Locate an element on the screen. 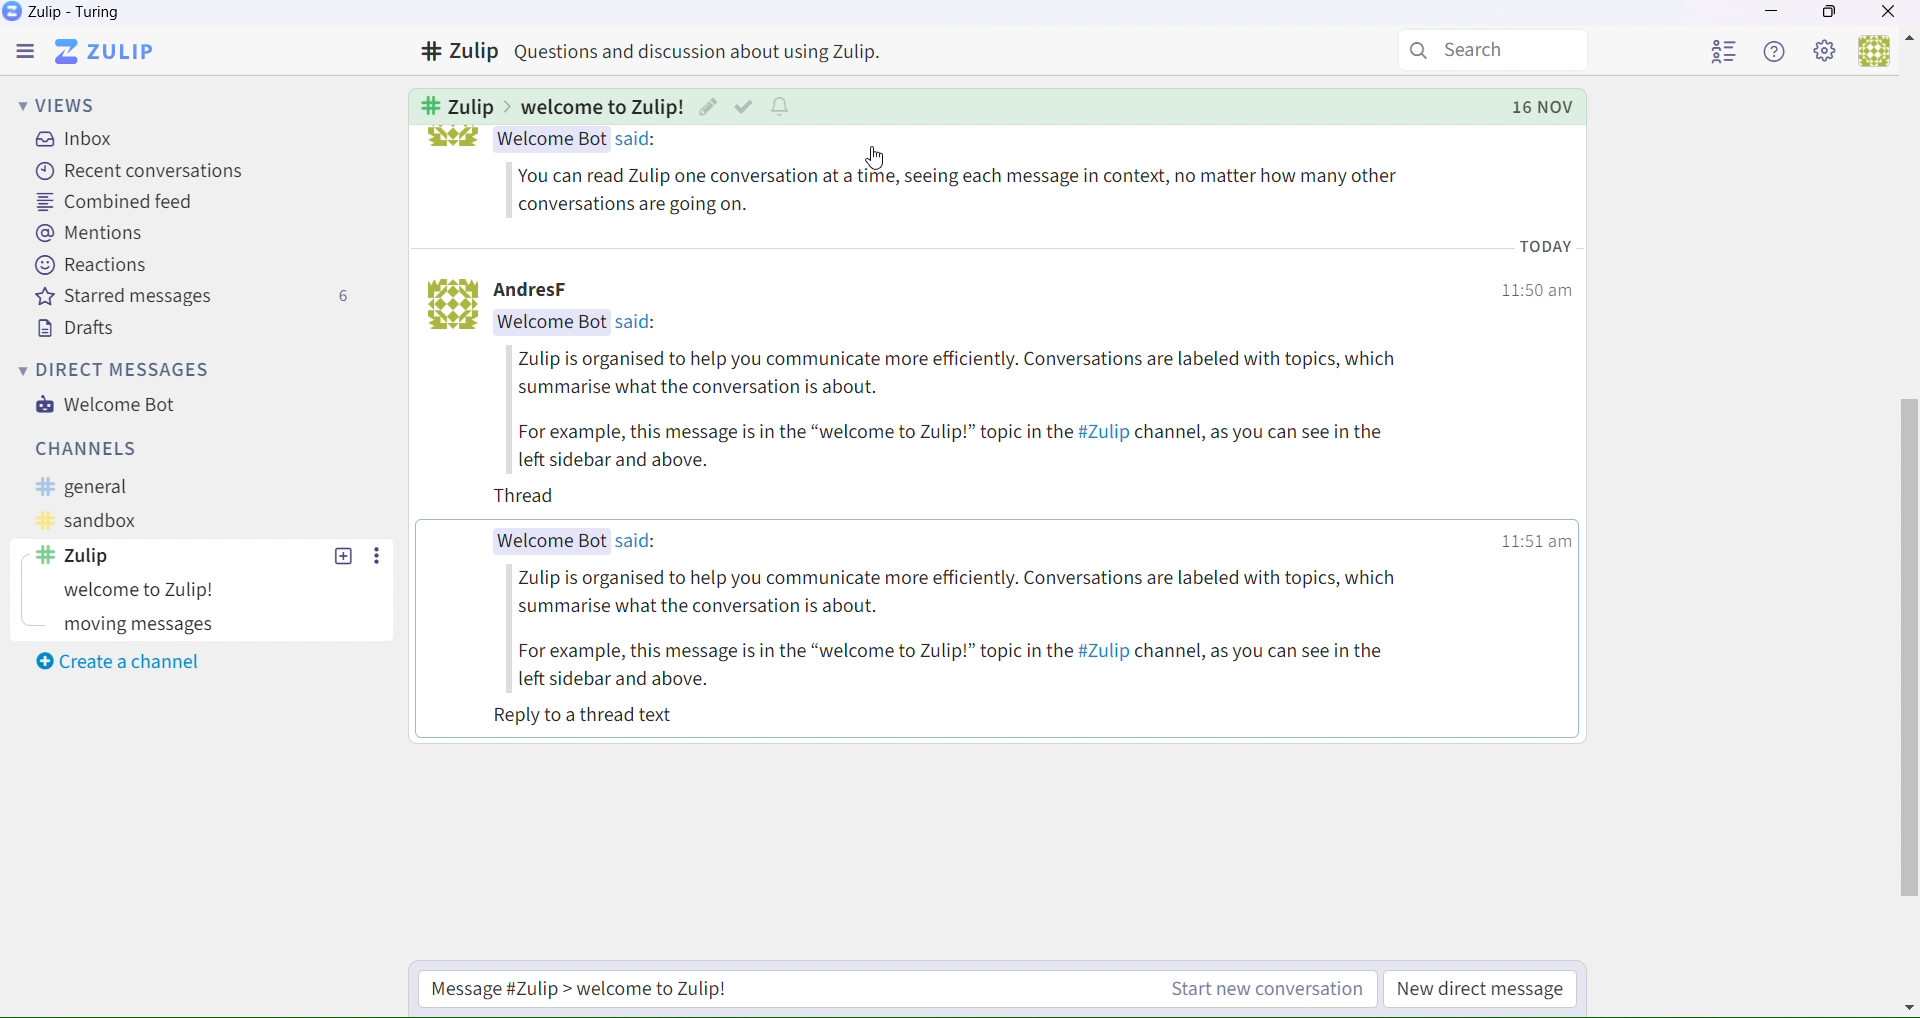 This screenshot has height=1018, width=1920. User List is located at coordinates (1726, 52).